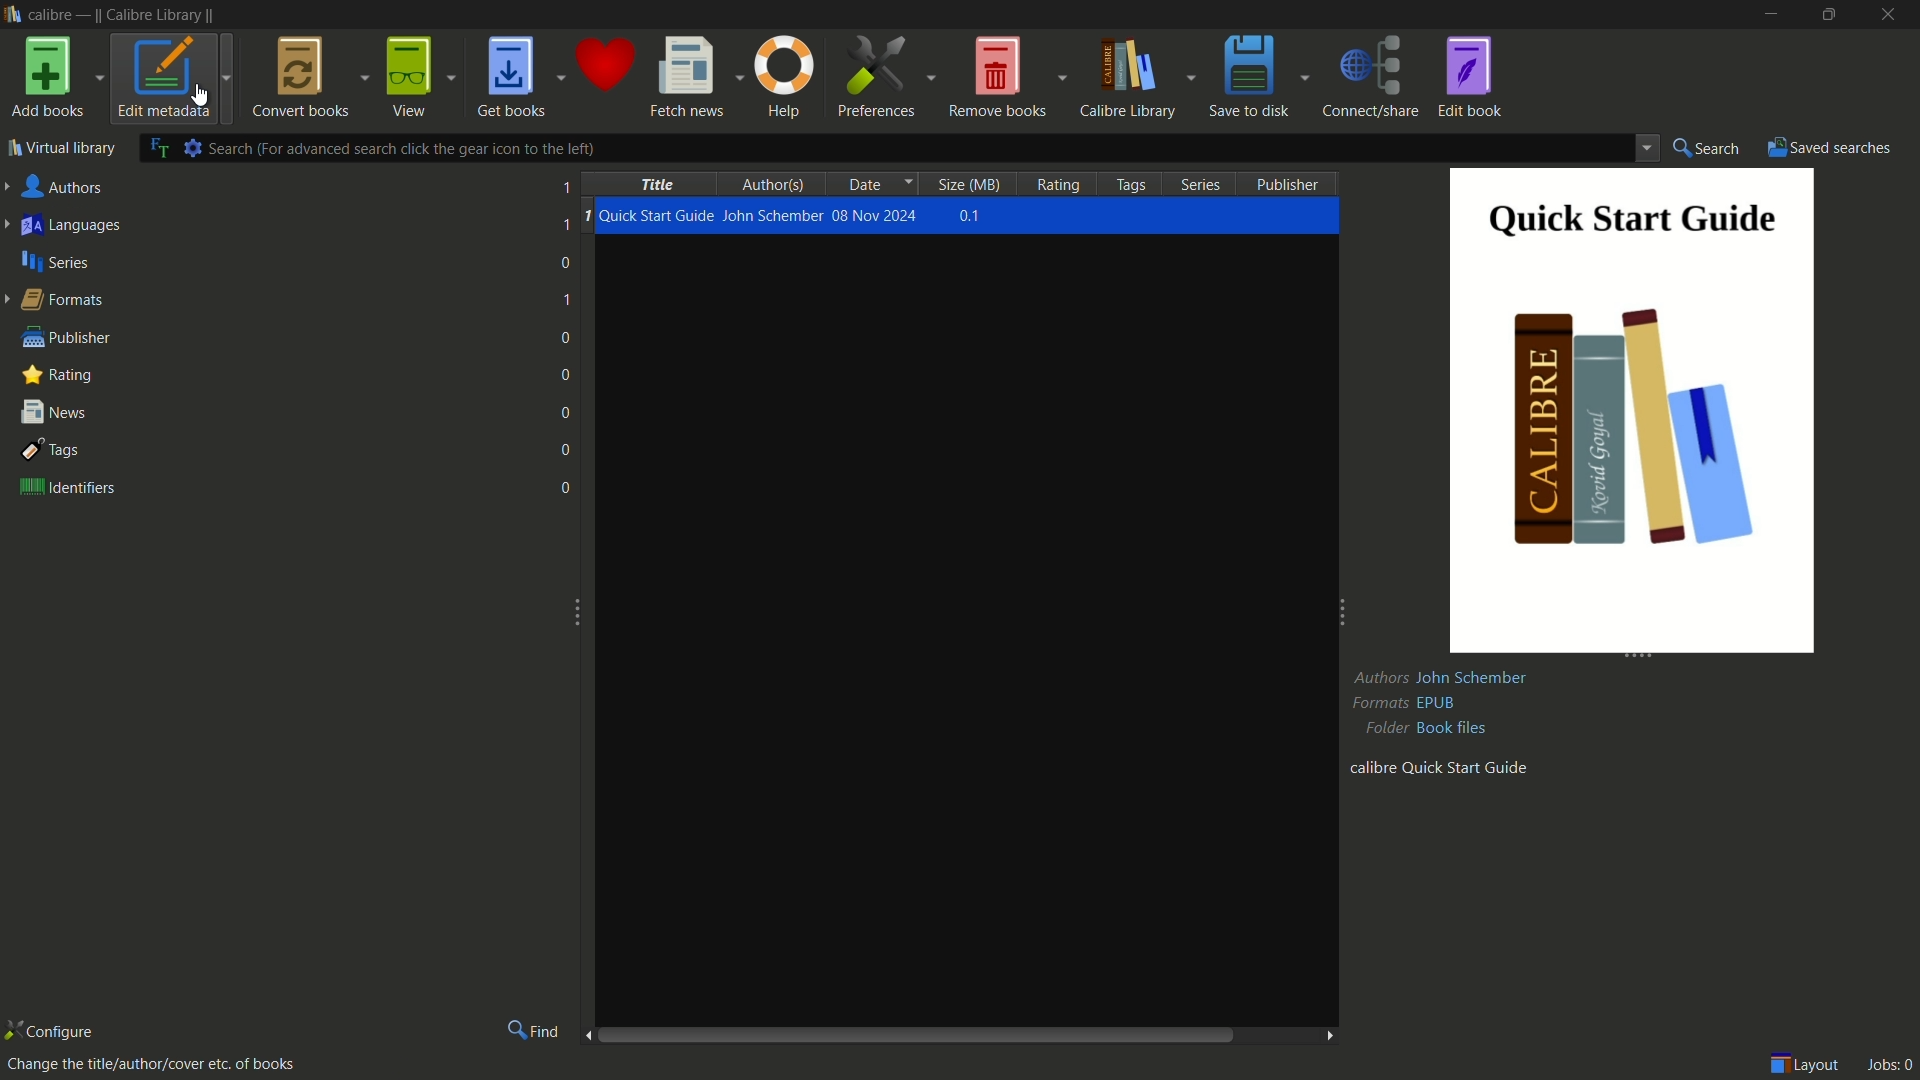 The height and width of the screenshot is (1080, 1920). Describe the element at coordinates (970, 184) in the screenshot. I see `size` at that location.